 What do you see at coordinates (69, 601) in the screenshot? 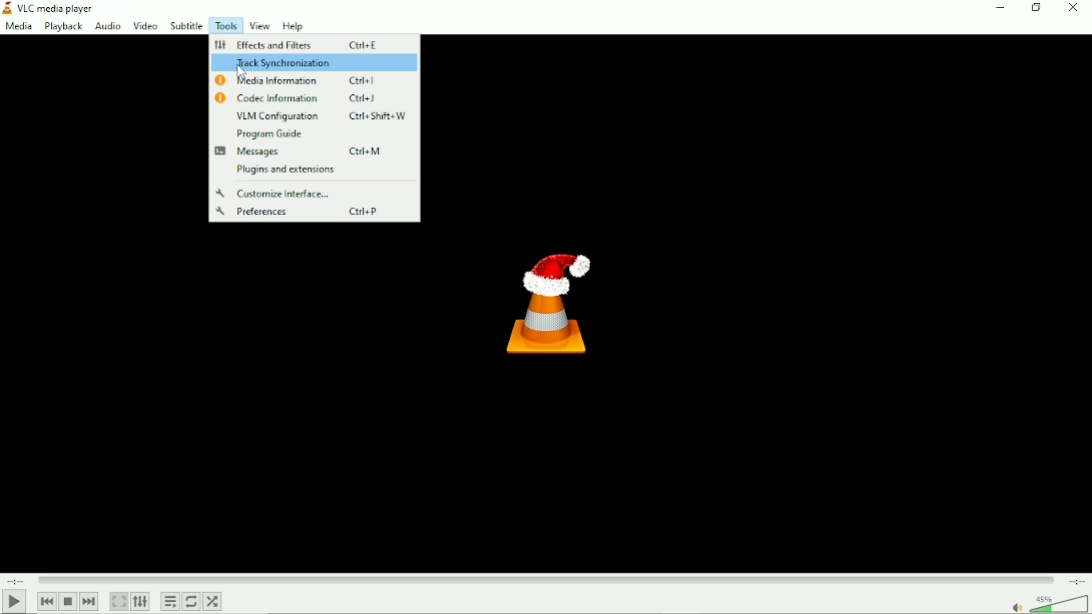
I see `Stop playlist` at bounding box center [69, 601].